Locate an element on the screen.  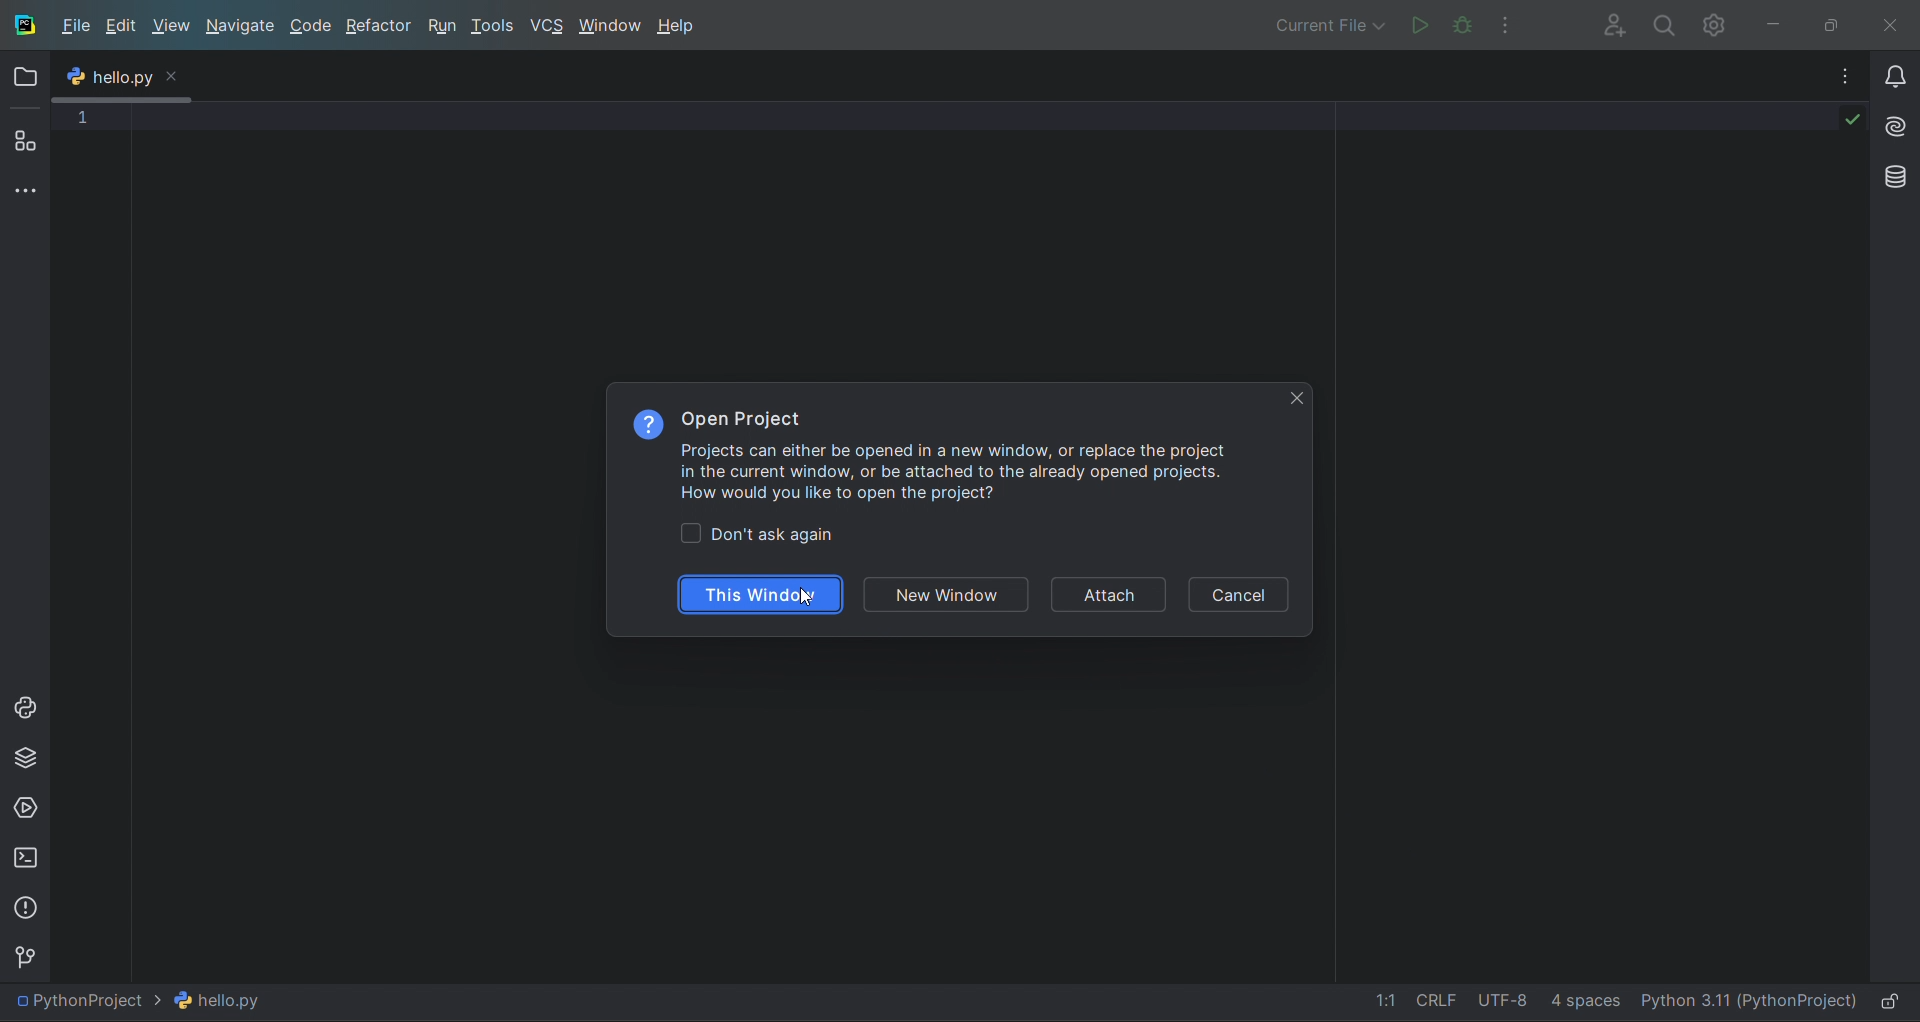
attach is located at coordinates (1115, 594).